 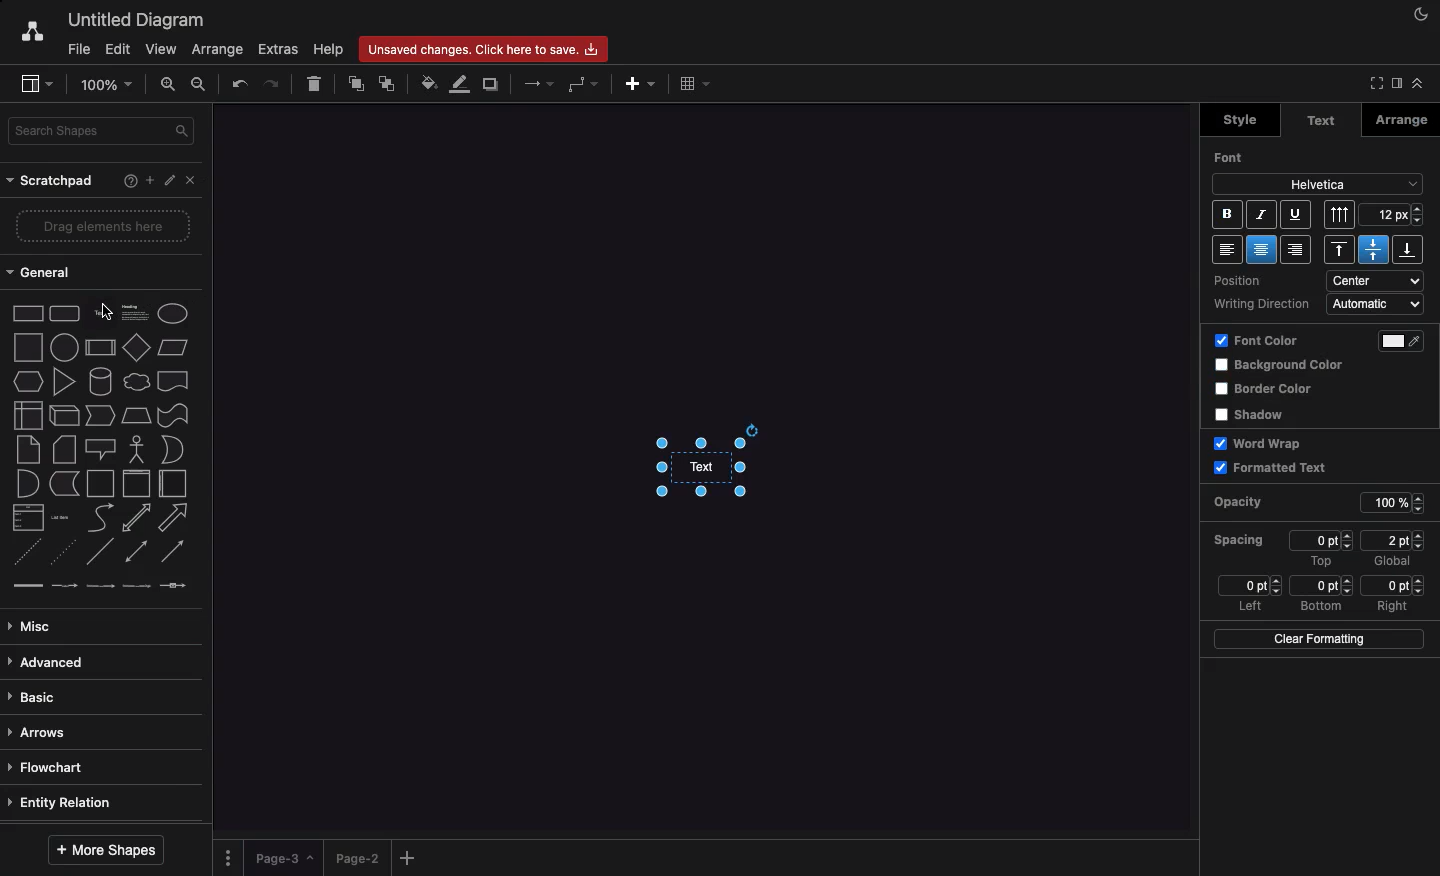 I want to click on Flowchart, so click(x=55, y=768).